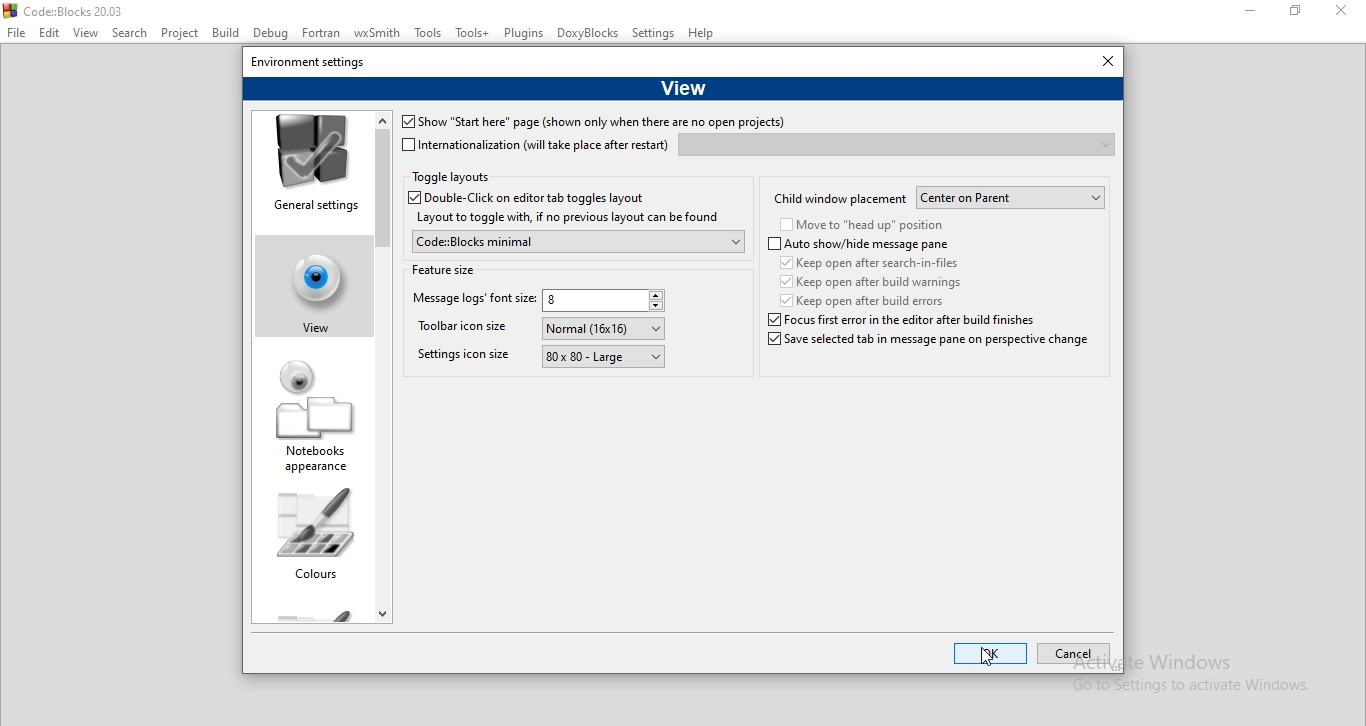 Image resolution: width=1366 pixels, height=726 pixels. I want to click on  Keep open after build warnings, so click(868, 281).